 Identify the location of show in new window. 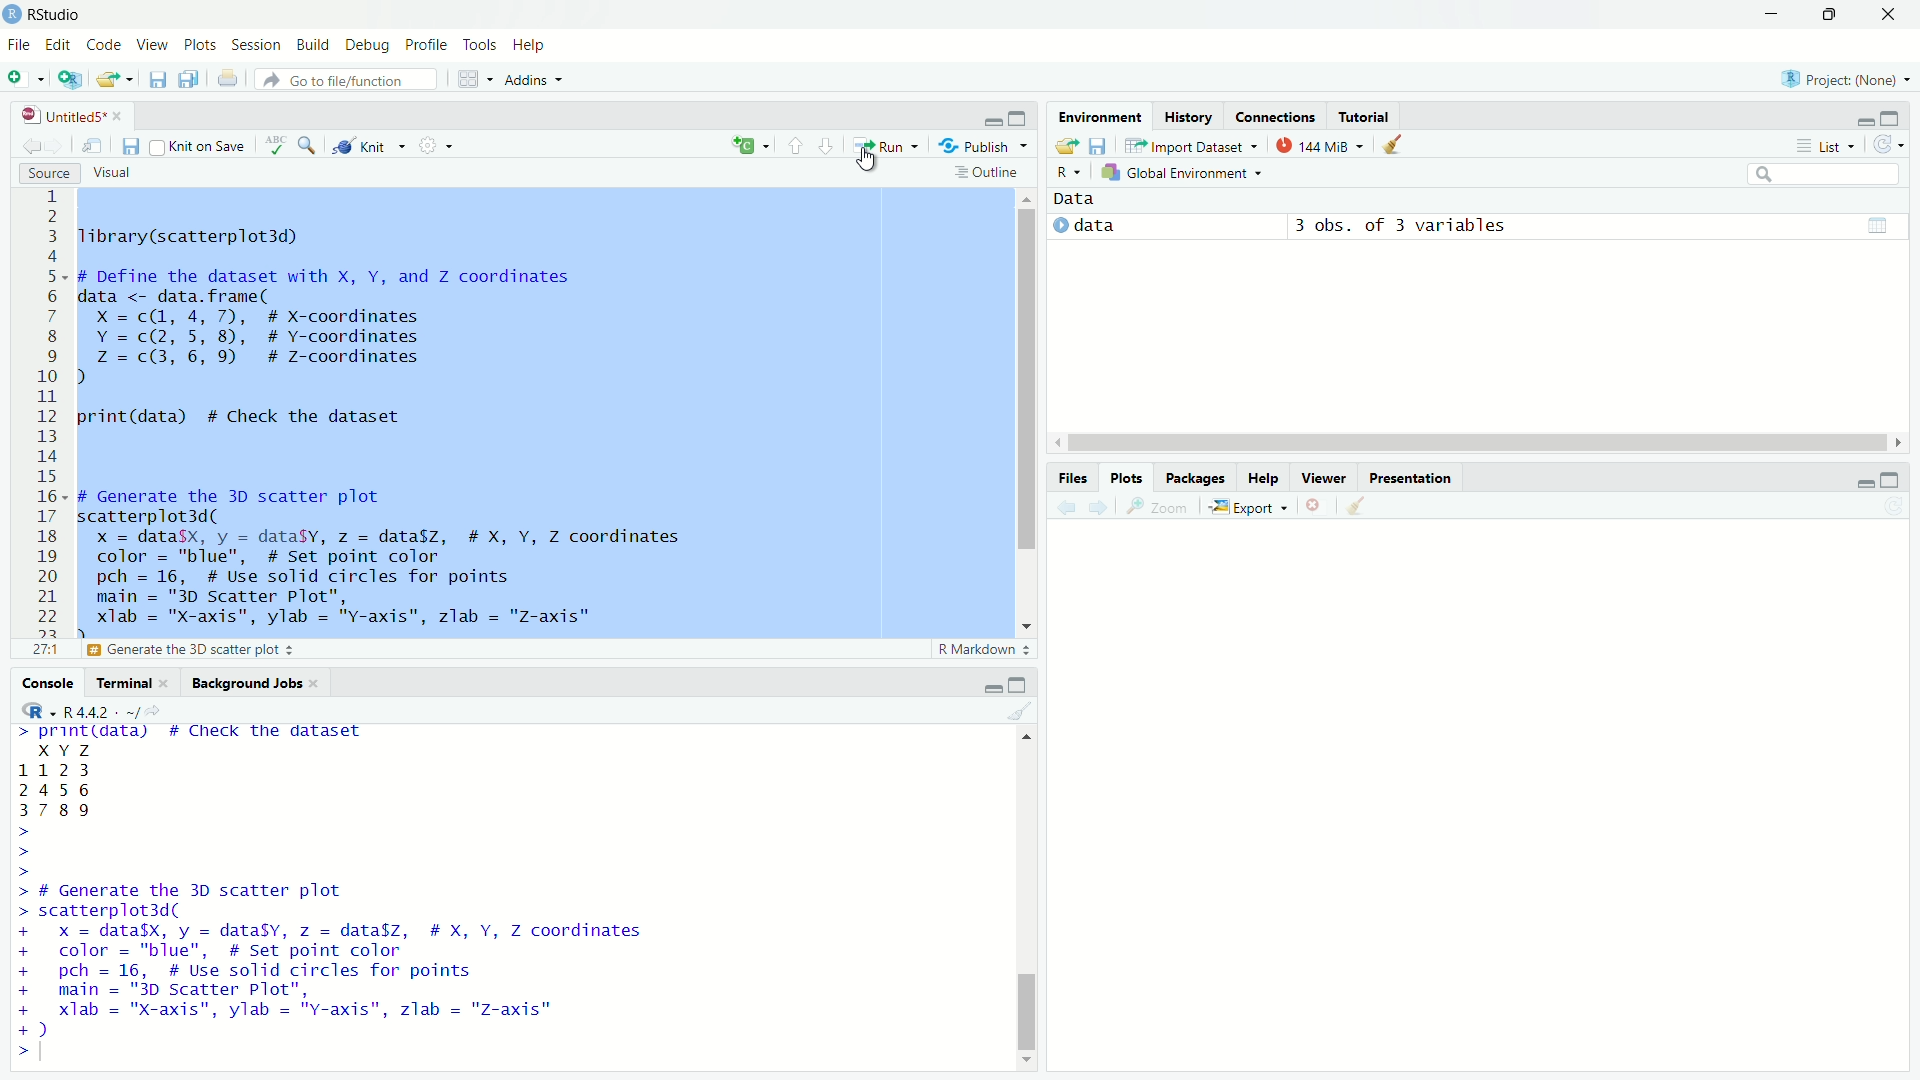
(92, 146).